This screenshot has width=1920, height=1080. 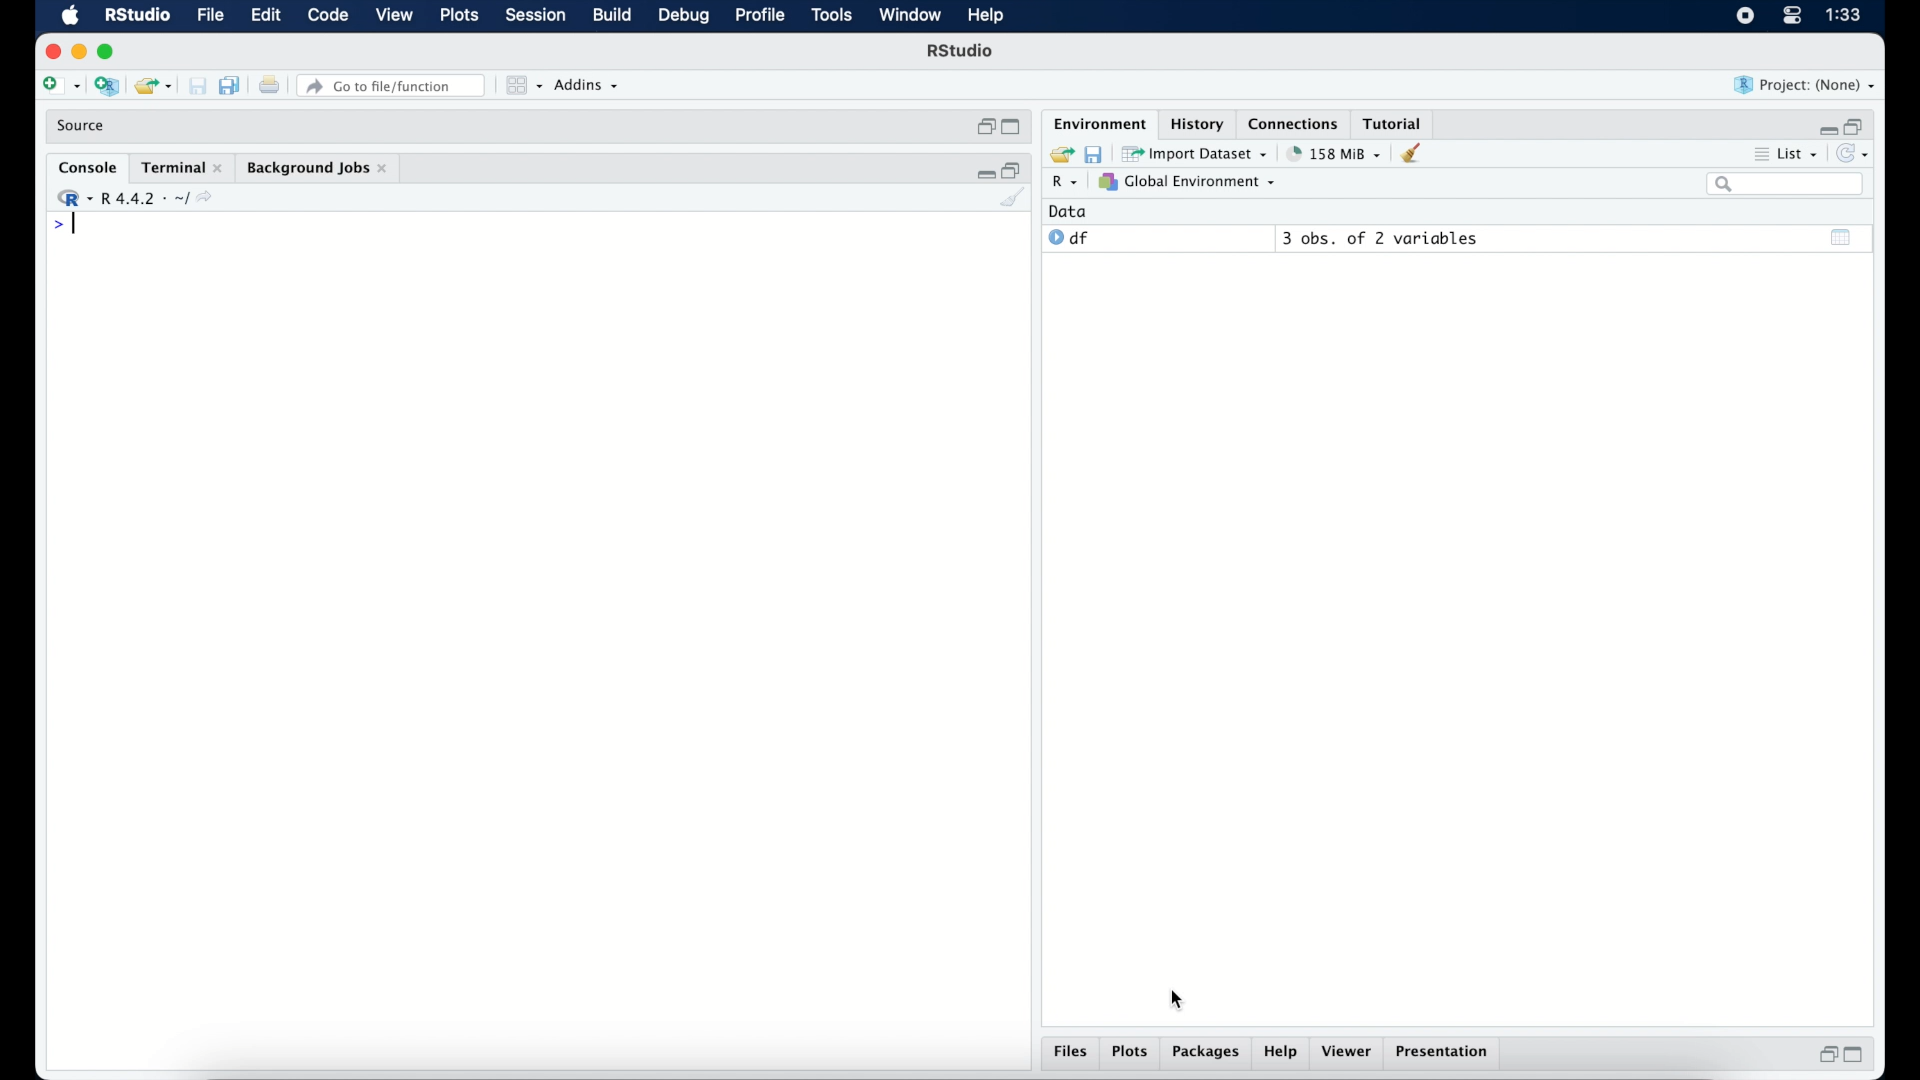 I want to click on macOS, so click(x=68, y=16).